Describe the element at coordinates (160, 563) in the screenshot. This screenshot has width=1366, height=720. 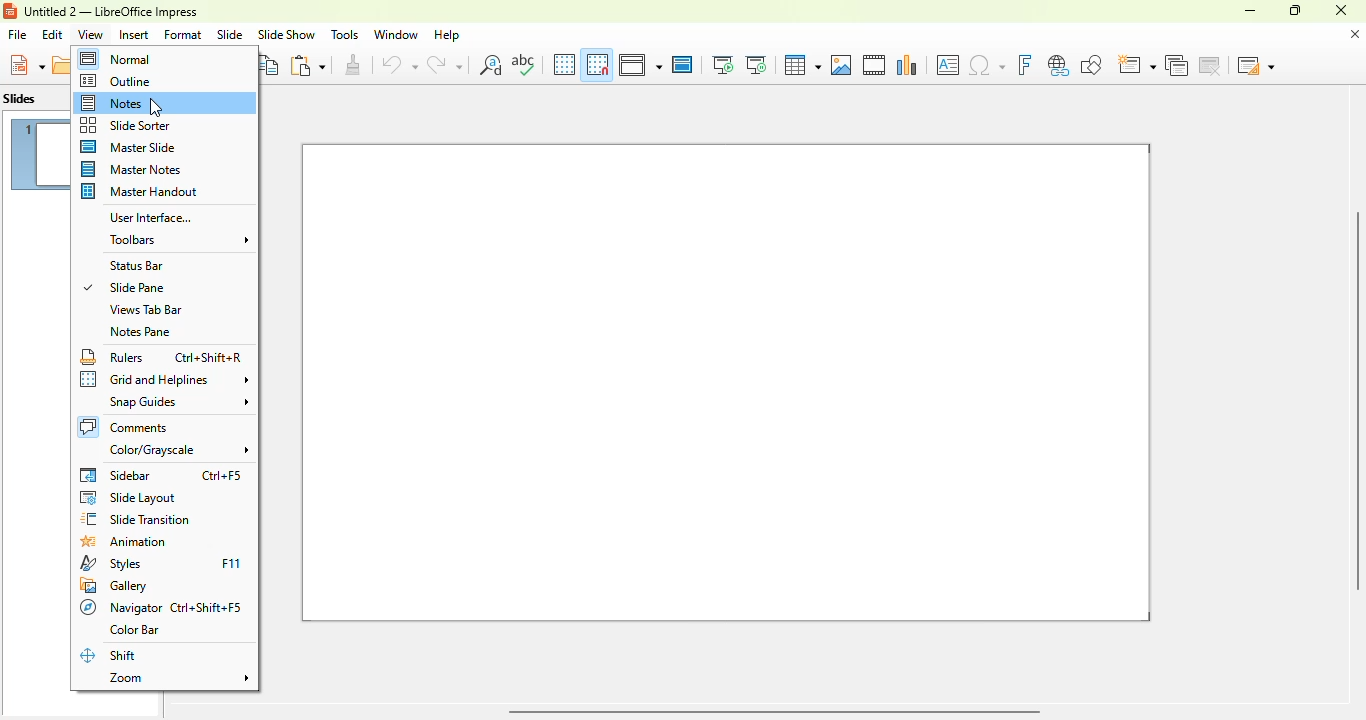
I see `styles` at that location.